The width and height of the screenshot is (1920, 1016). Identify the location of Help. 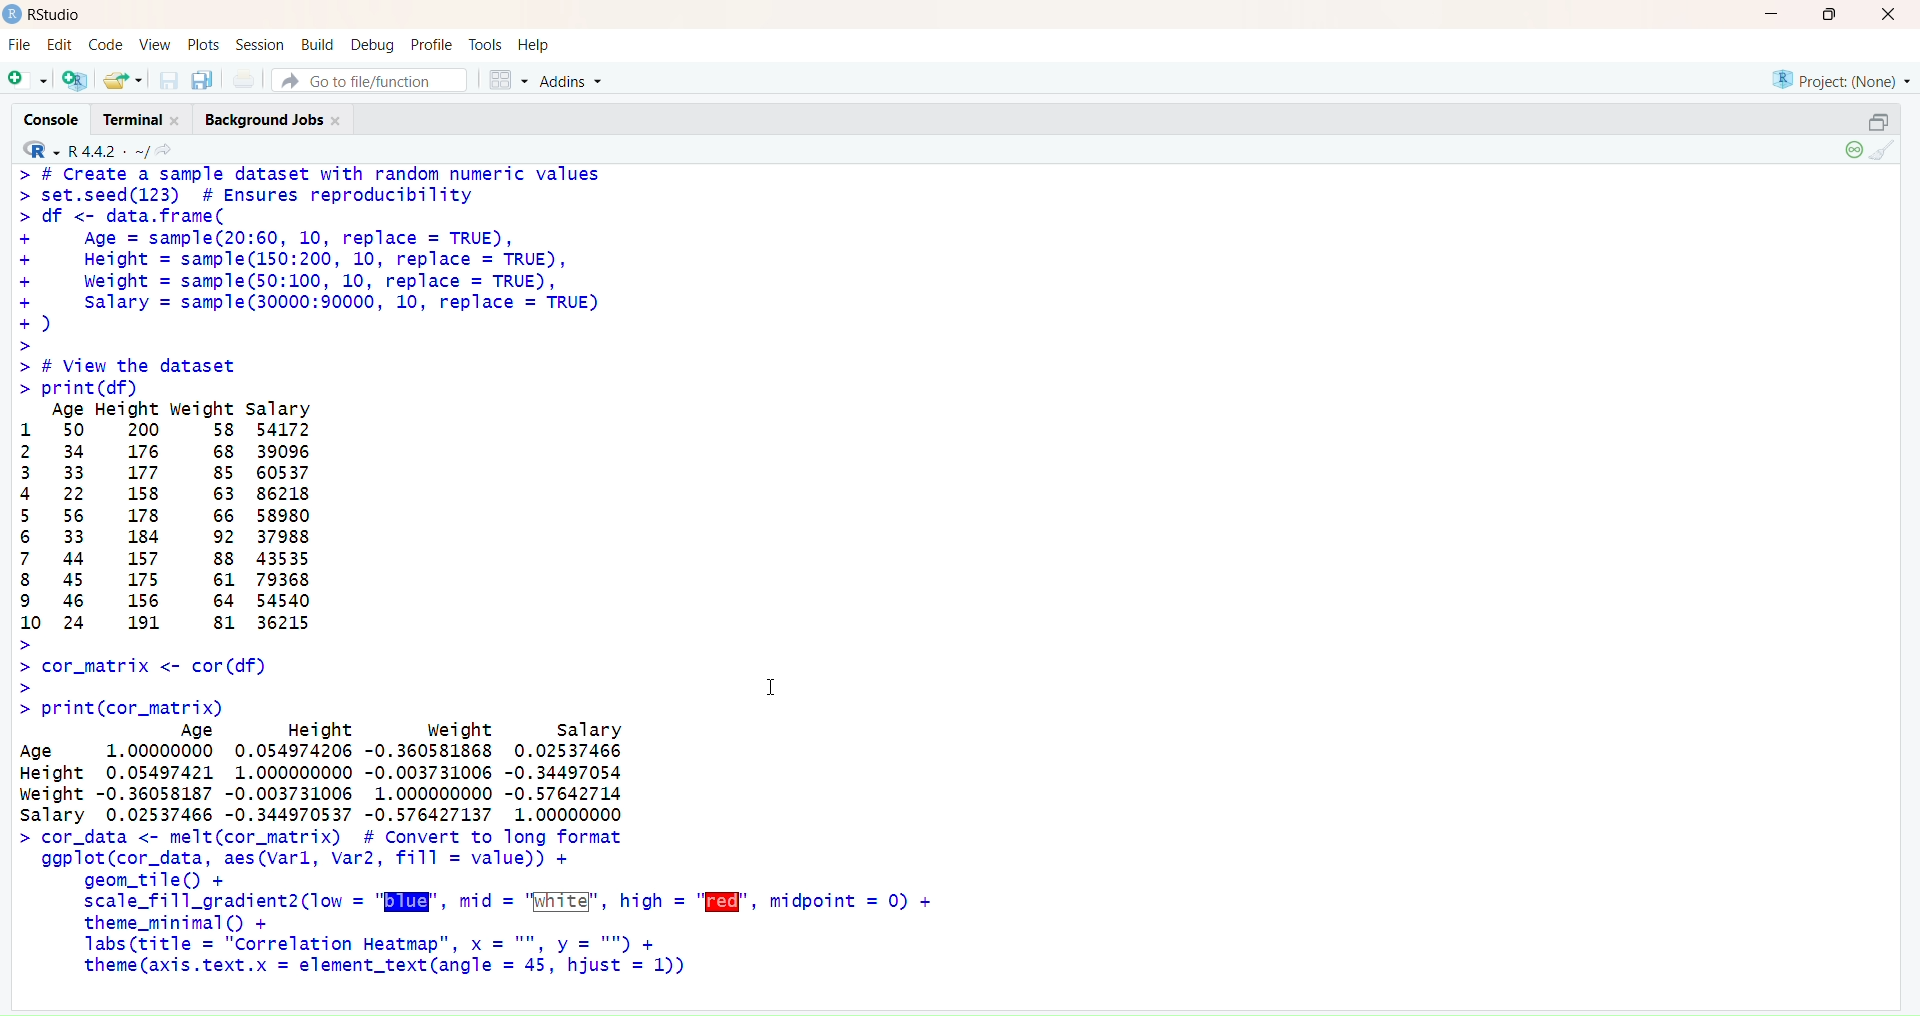
(533, 41).